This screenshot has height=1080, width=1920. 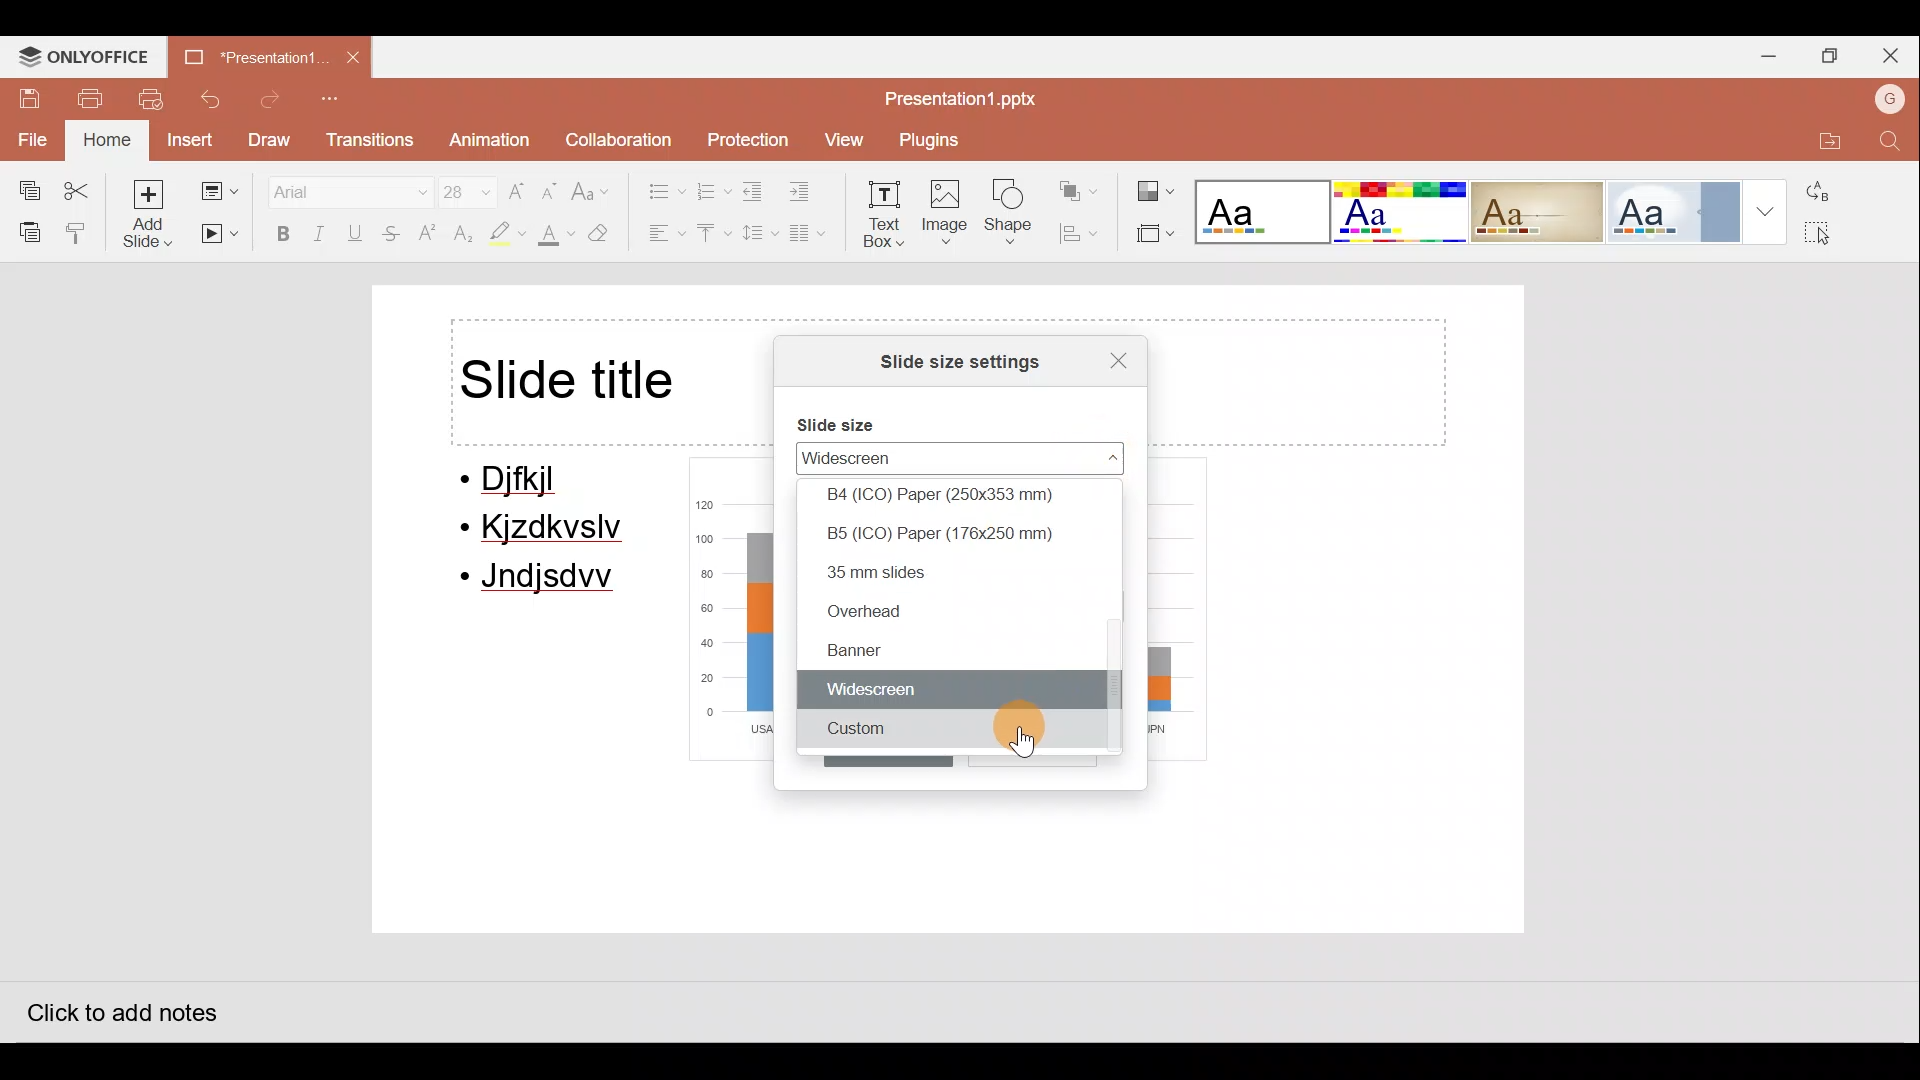 I want to click on Cut, so click(x=82, y=186).